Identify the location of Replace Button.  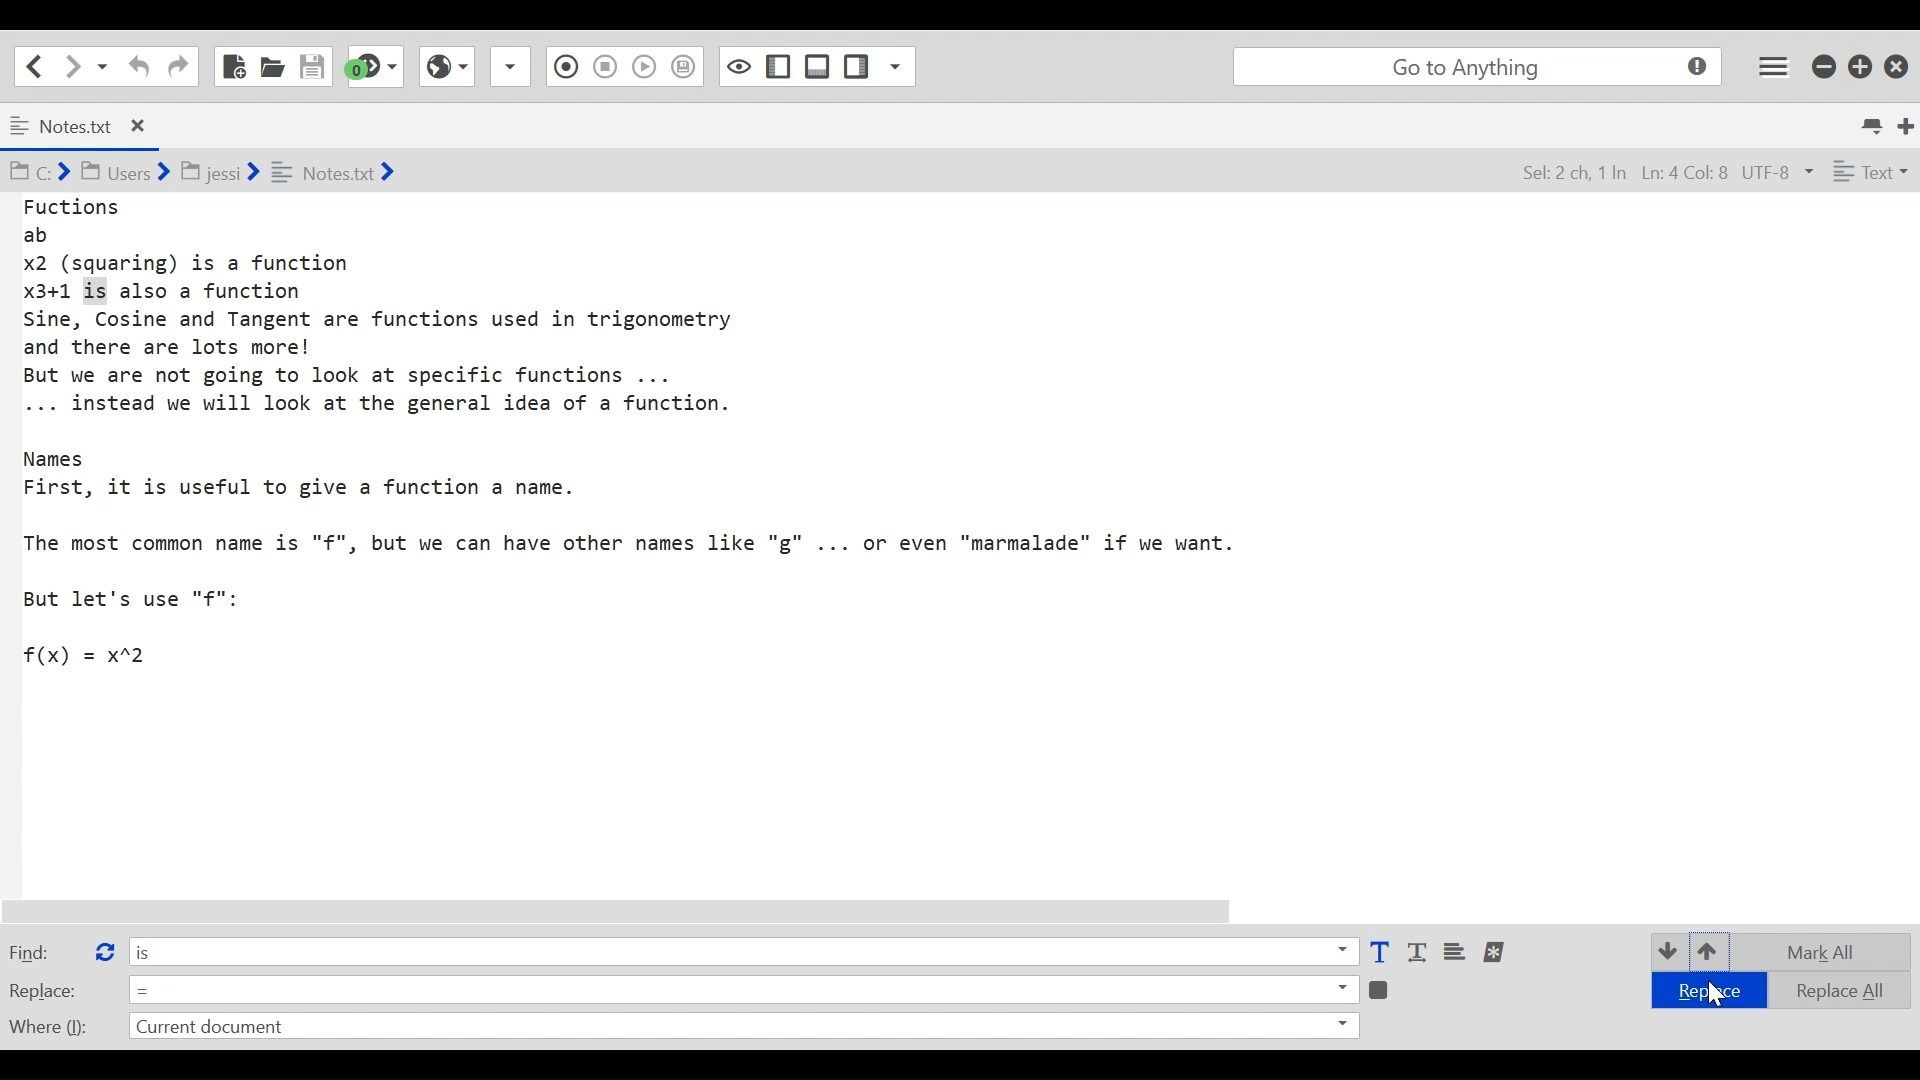
(103, 949).